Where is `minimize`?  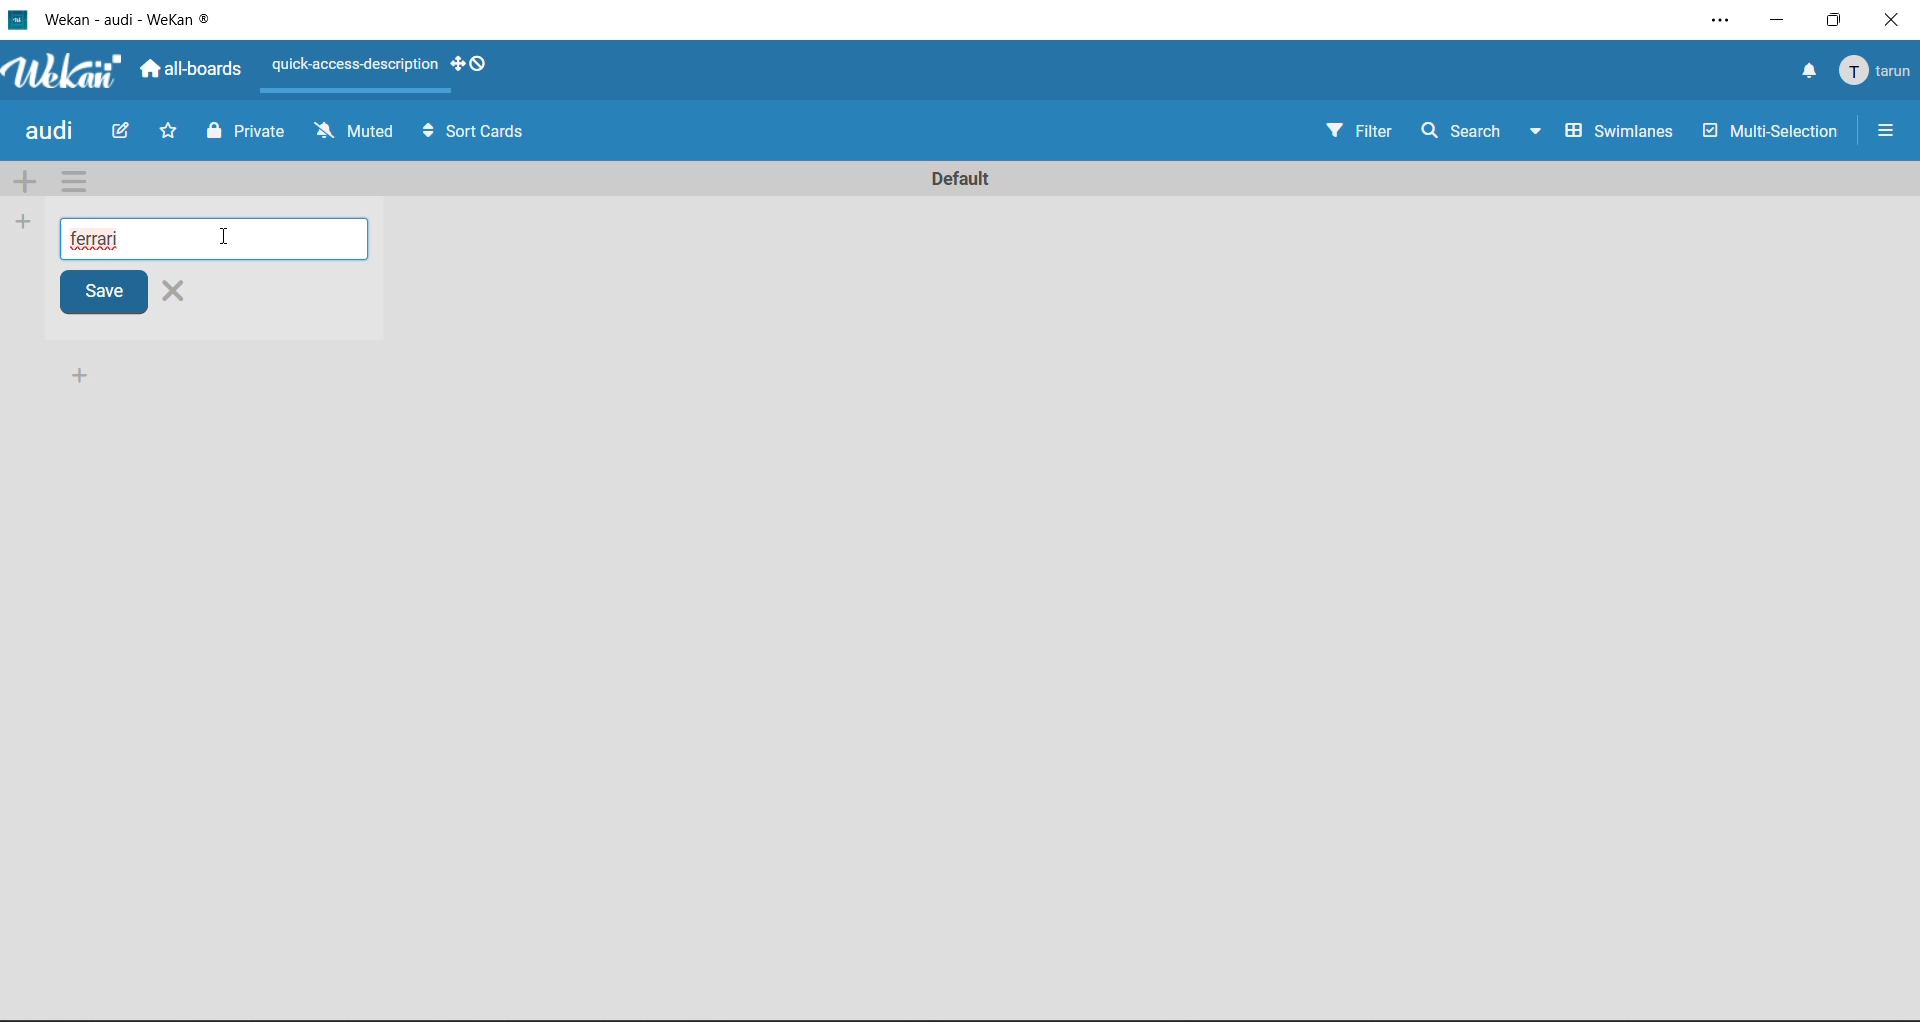
minimize is located at coordinates (1780, 23).